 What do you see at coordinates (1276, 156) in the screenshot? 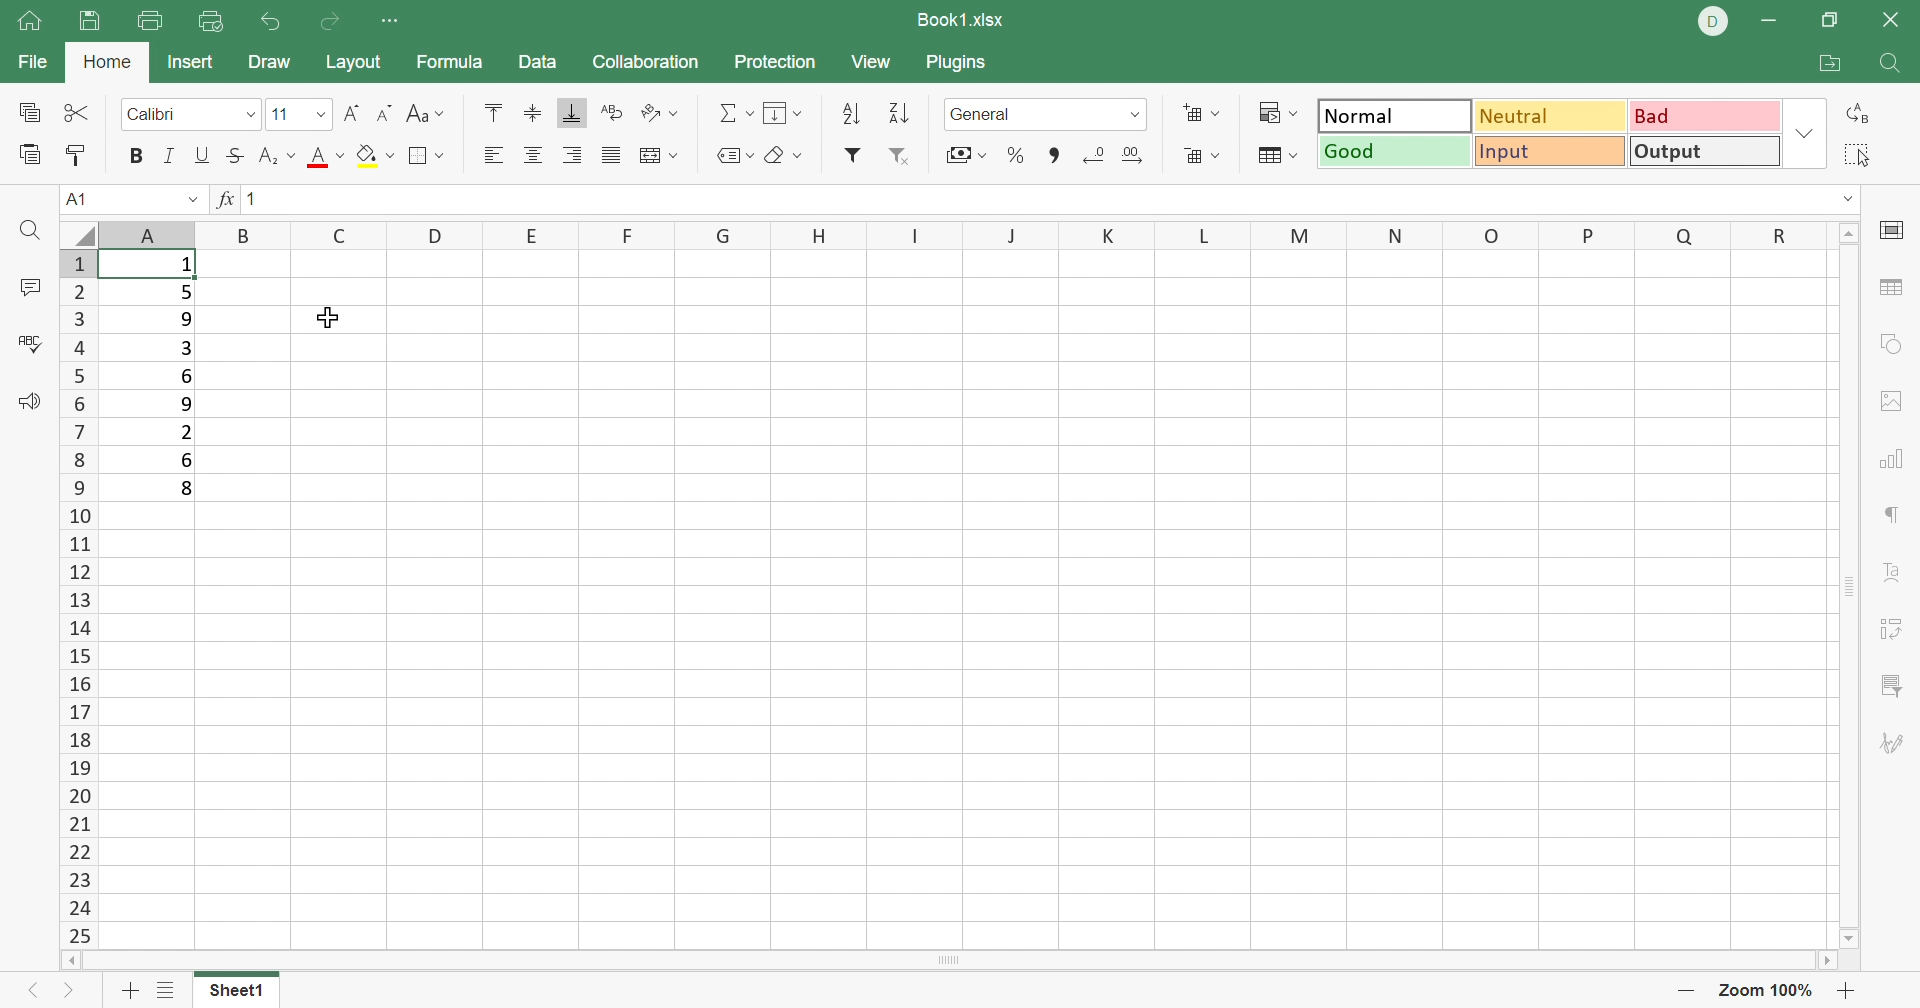
I see `Format table as template` at bounding box center [1276, 156].